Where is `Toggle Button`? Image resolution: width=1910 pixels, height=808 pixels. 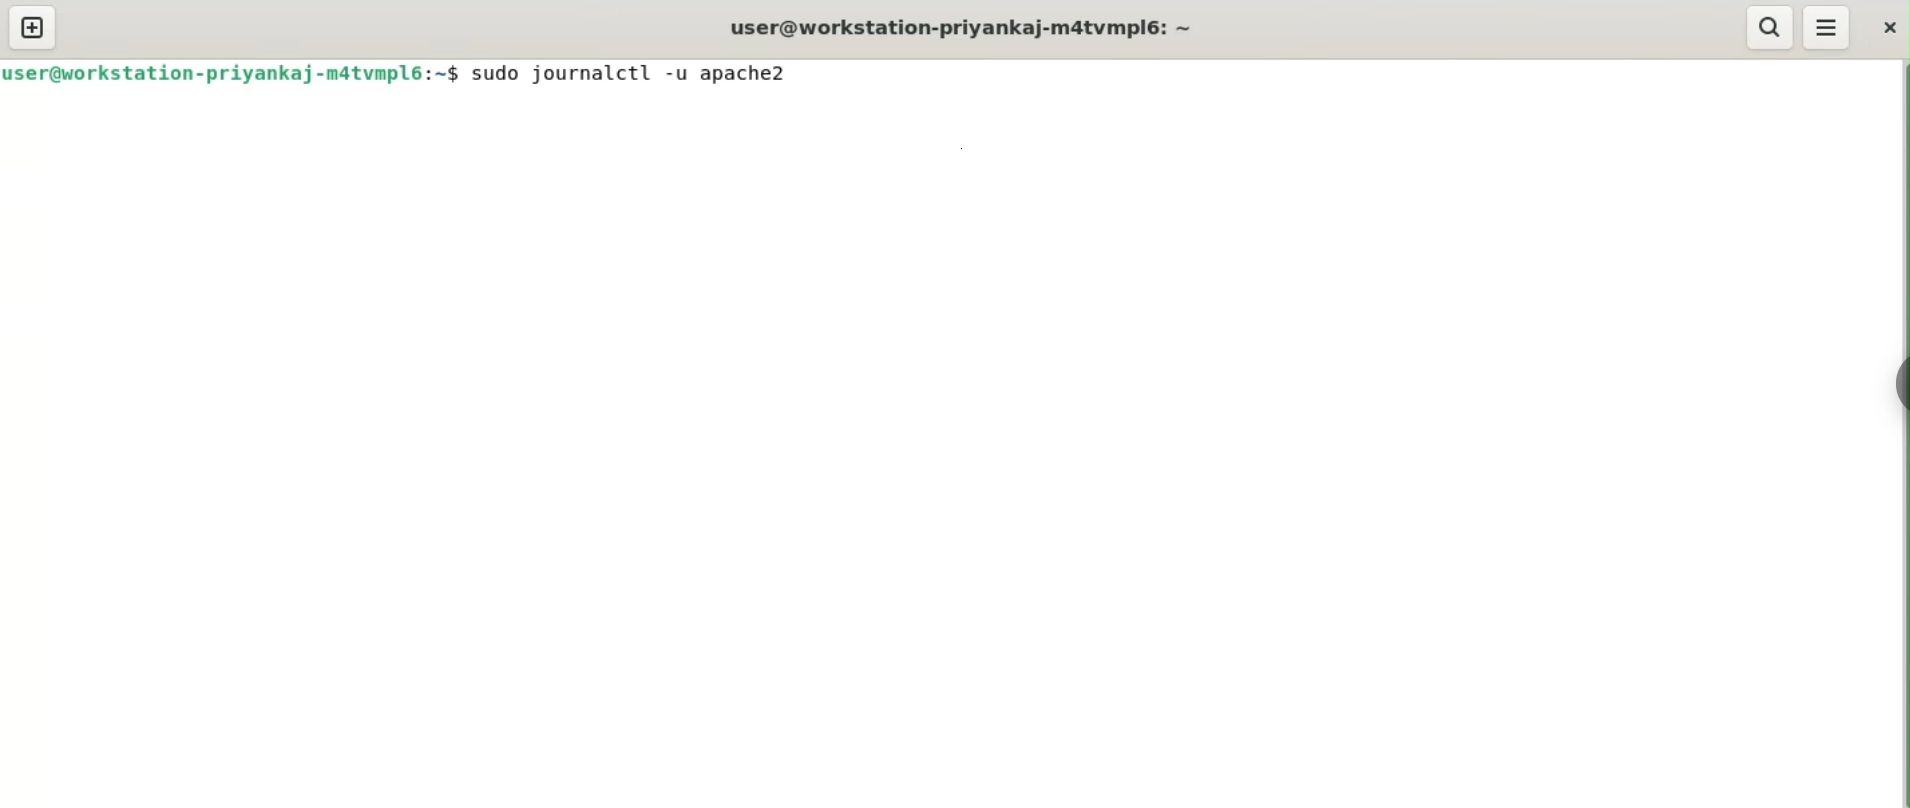 Toggle Button is located at coordinates (1898, 366).